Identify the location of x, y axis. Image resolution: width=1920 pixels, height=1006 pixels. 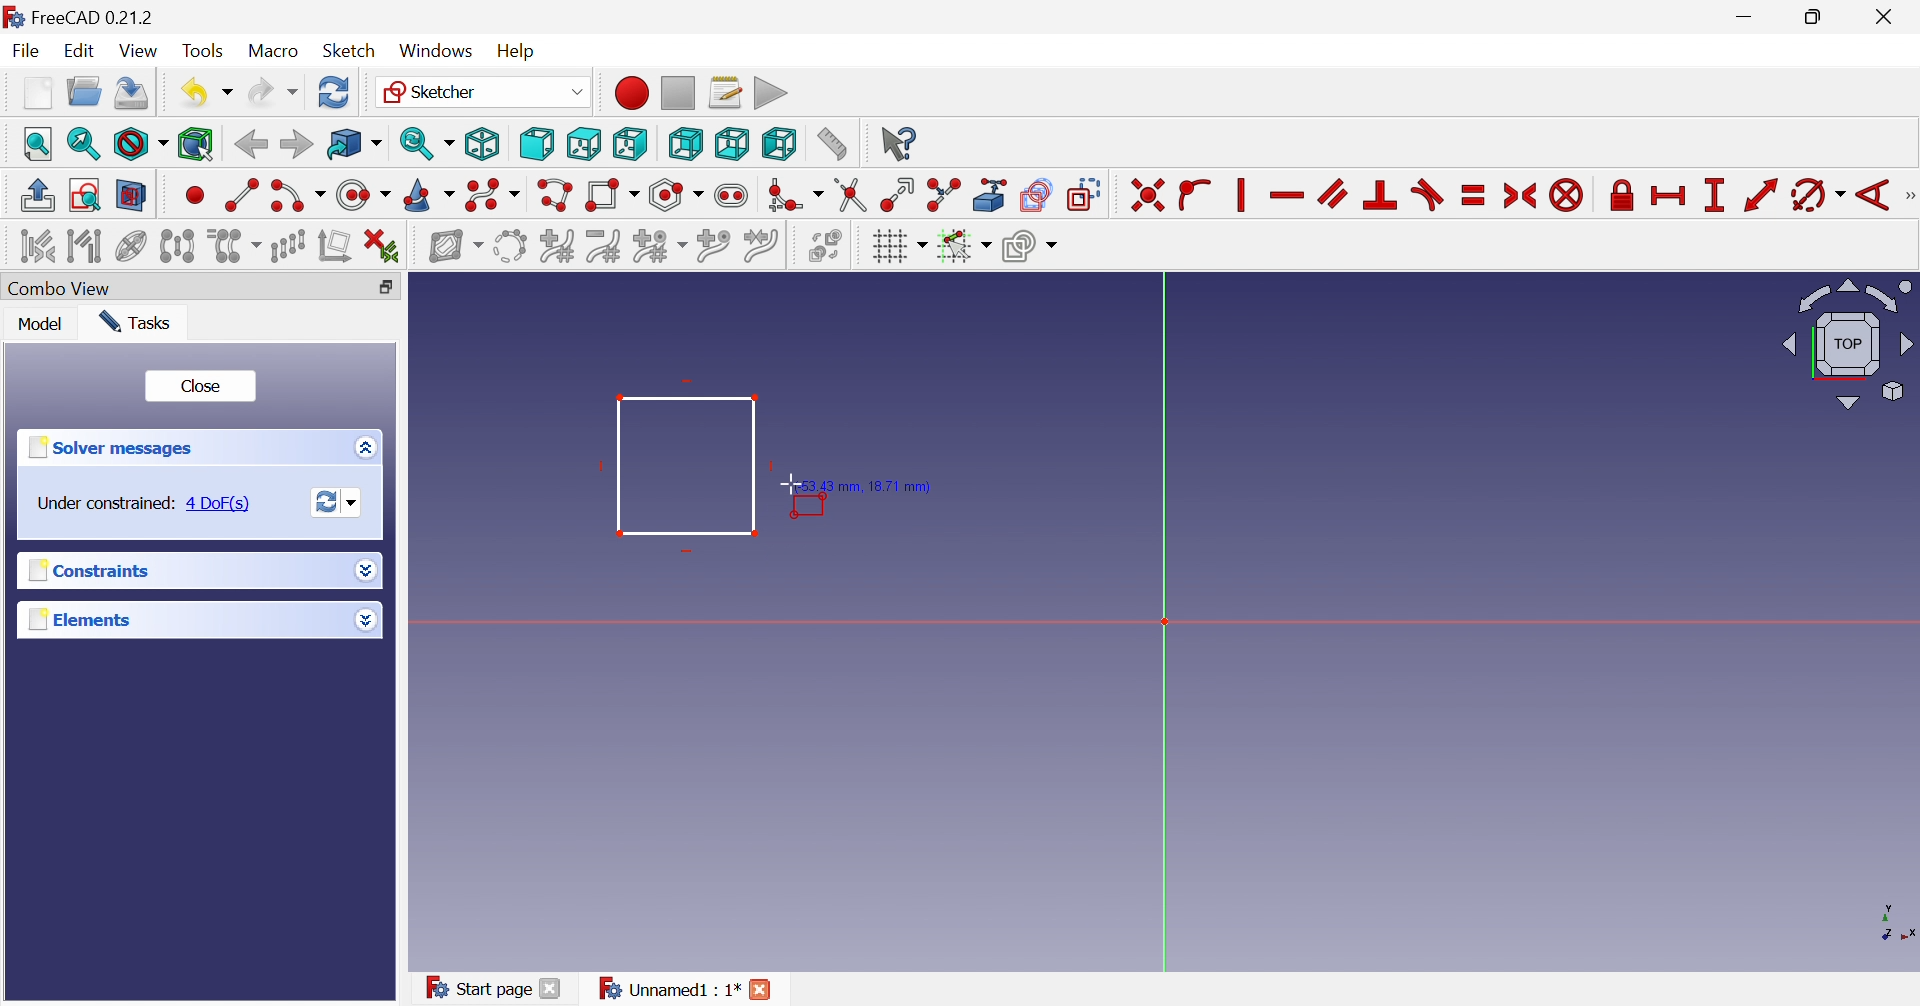
(1892, 922).